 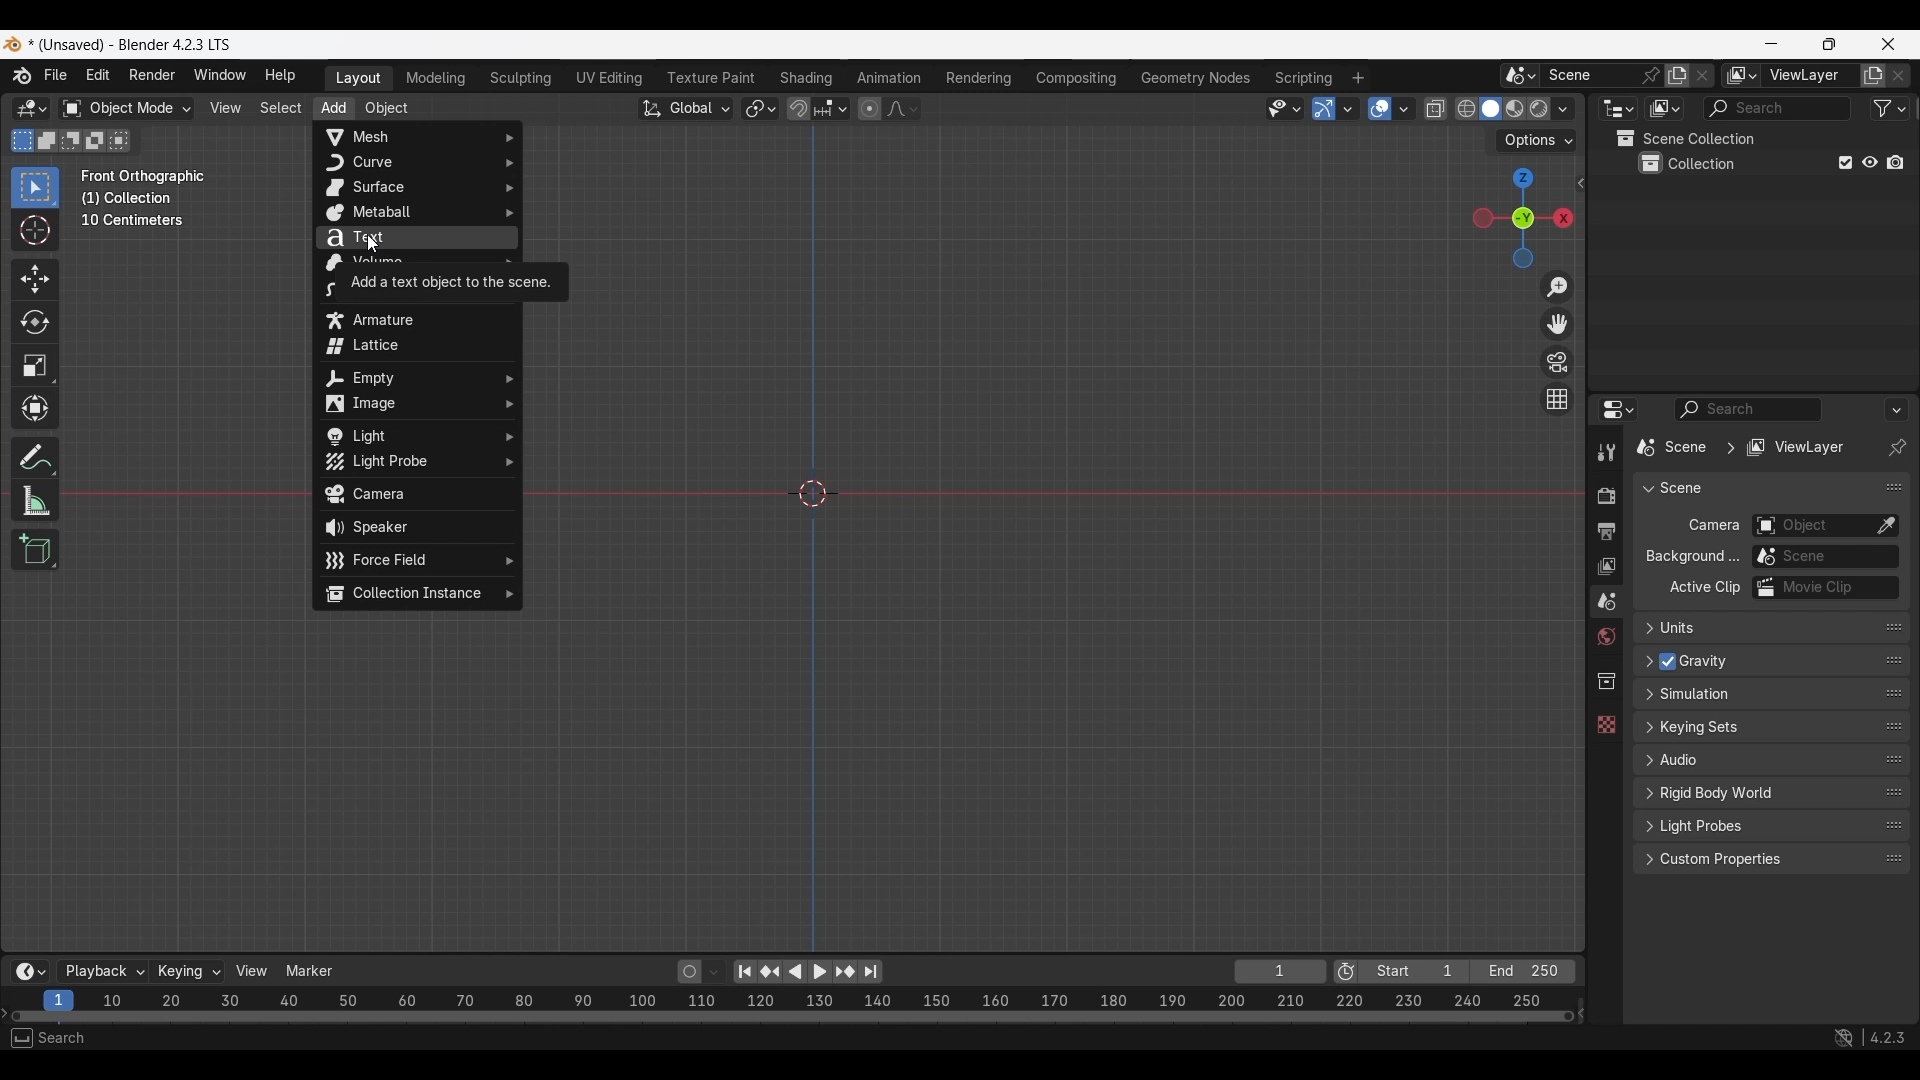 What do you see at coordinates (220, 76) in the screenshot?
I see `Window menu` at bounding box center [220, 76].